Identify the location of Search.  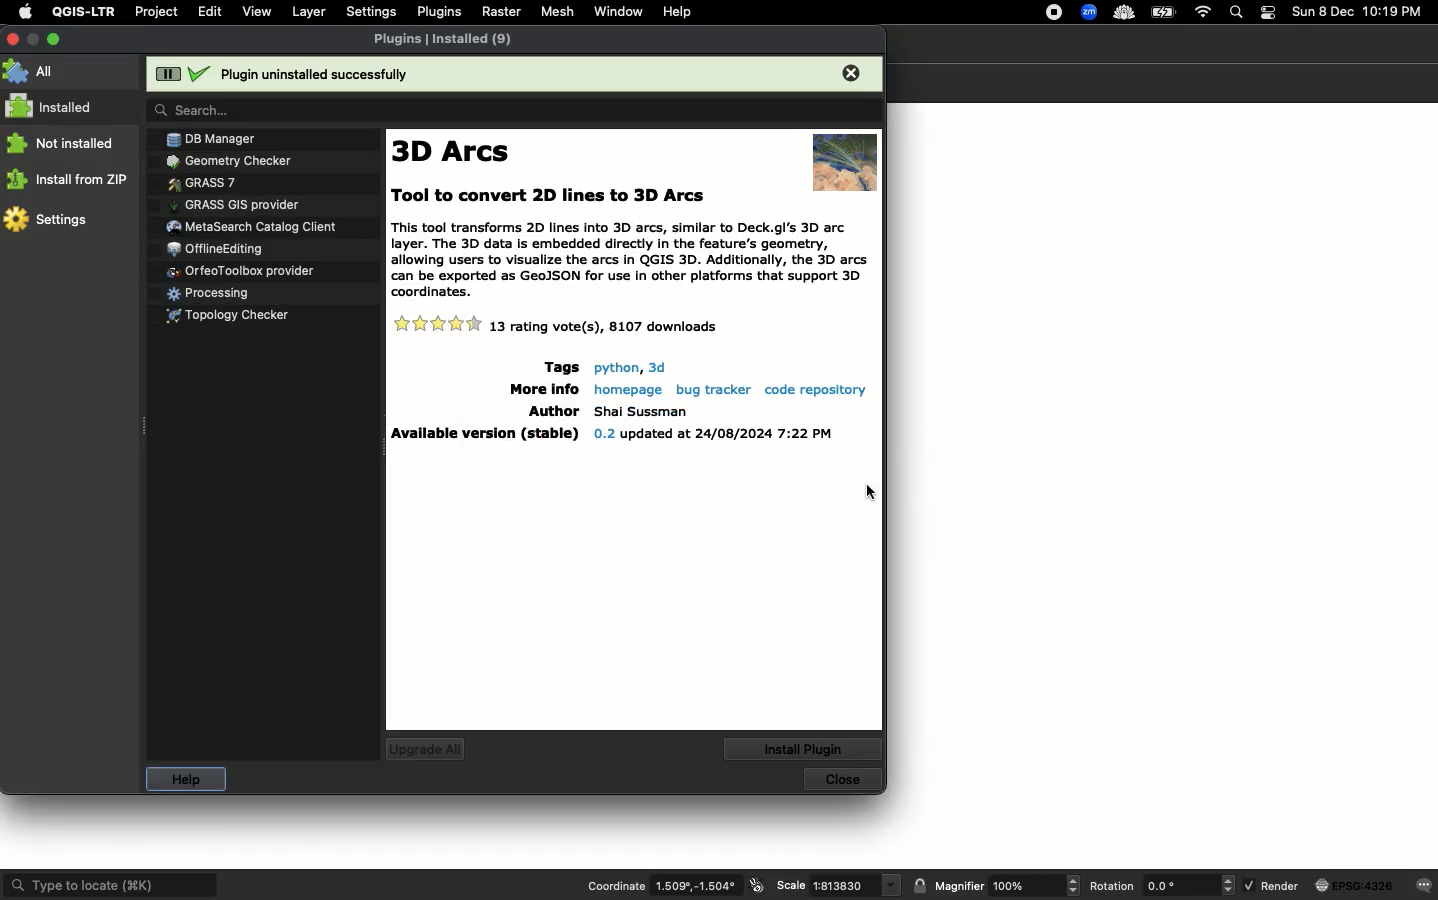
(1238, 12).